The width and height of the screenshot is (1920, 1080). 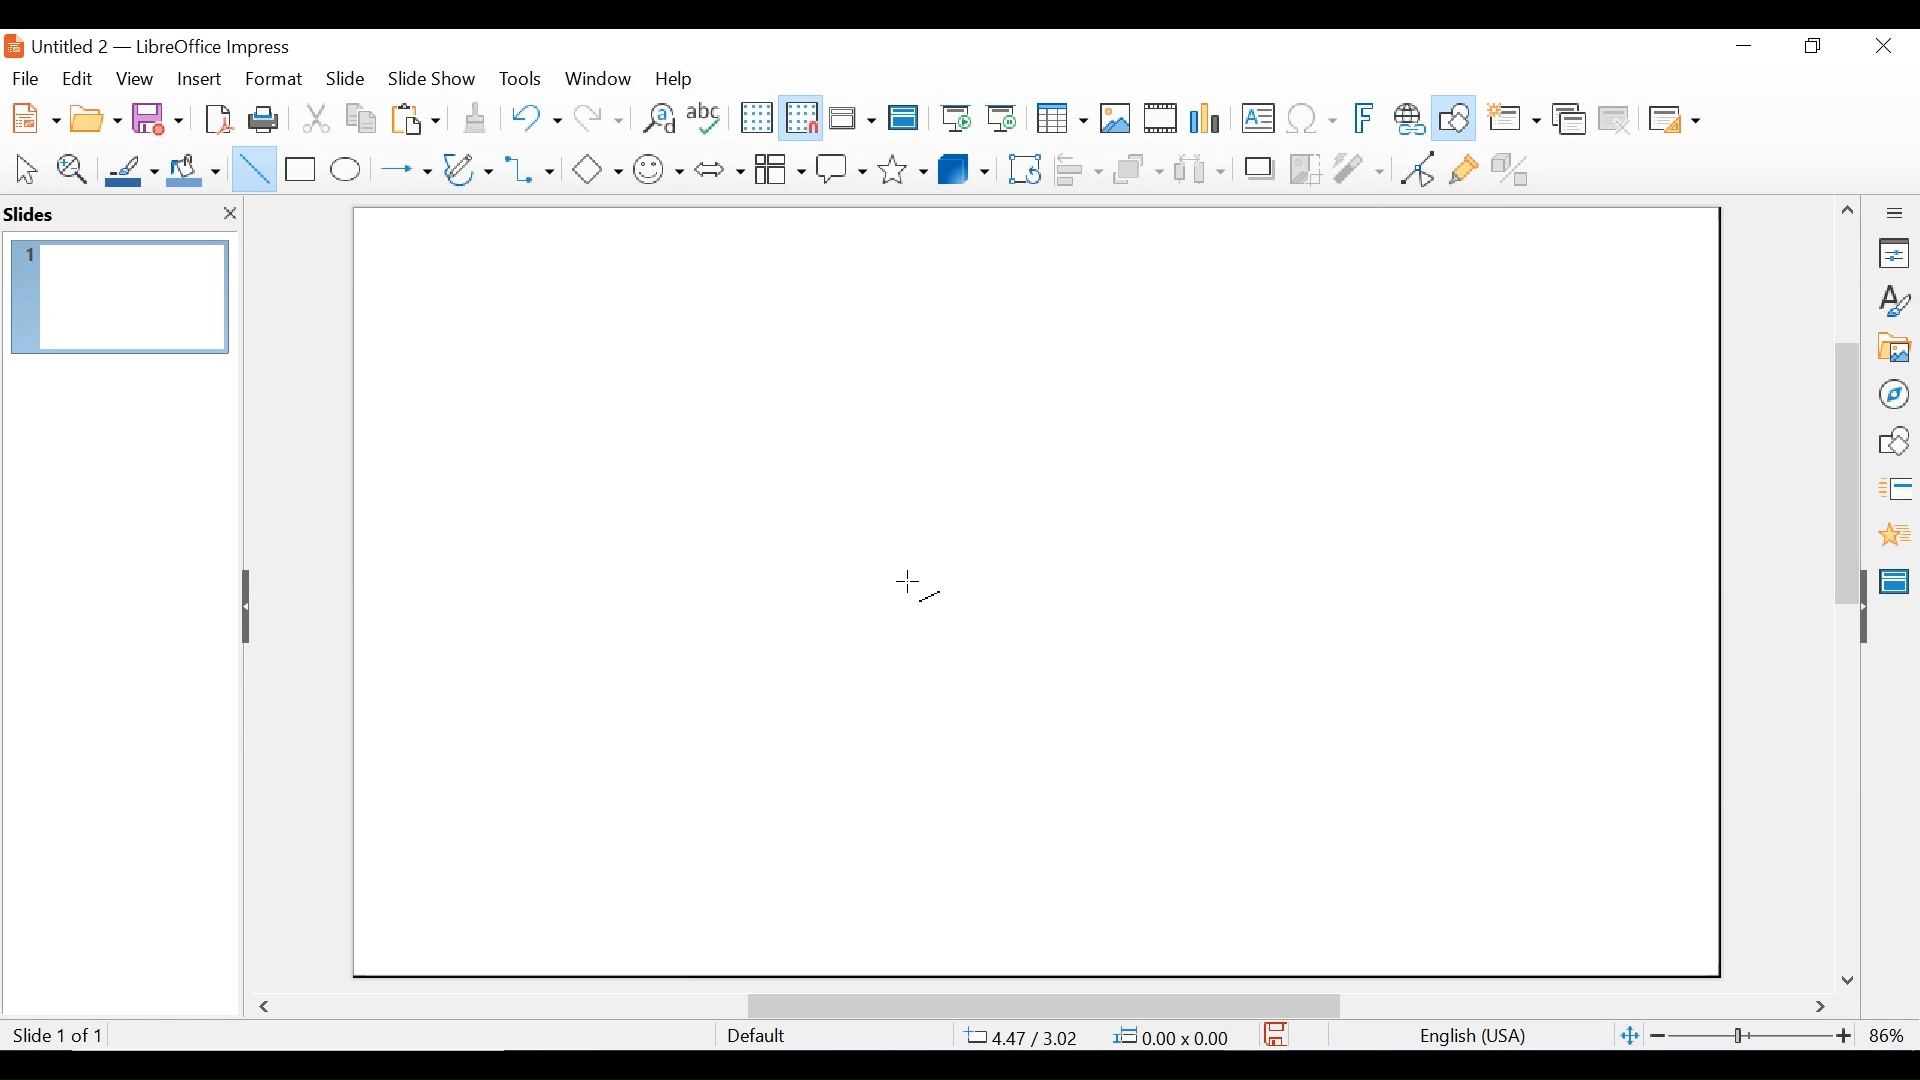 What do you see at coordinates (265, 118) in the screenshot?
I see `Print` at bounding box center [265, 118].